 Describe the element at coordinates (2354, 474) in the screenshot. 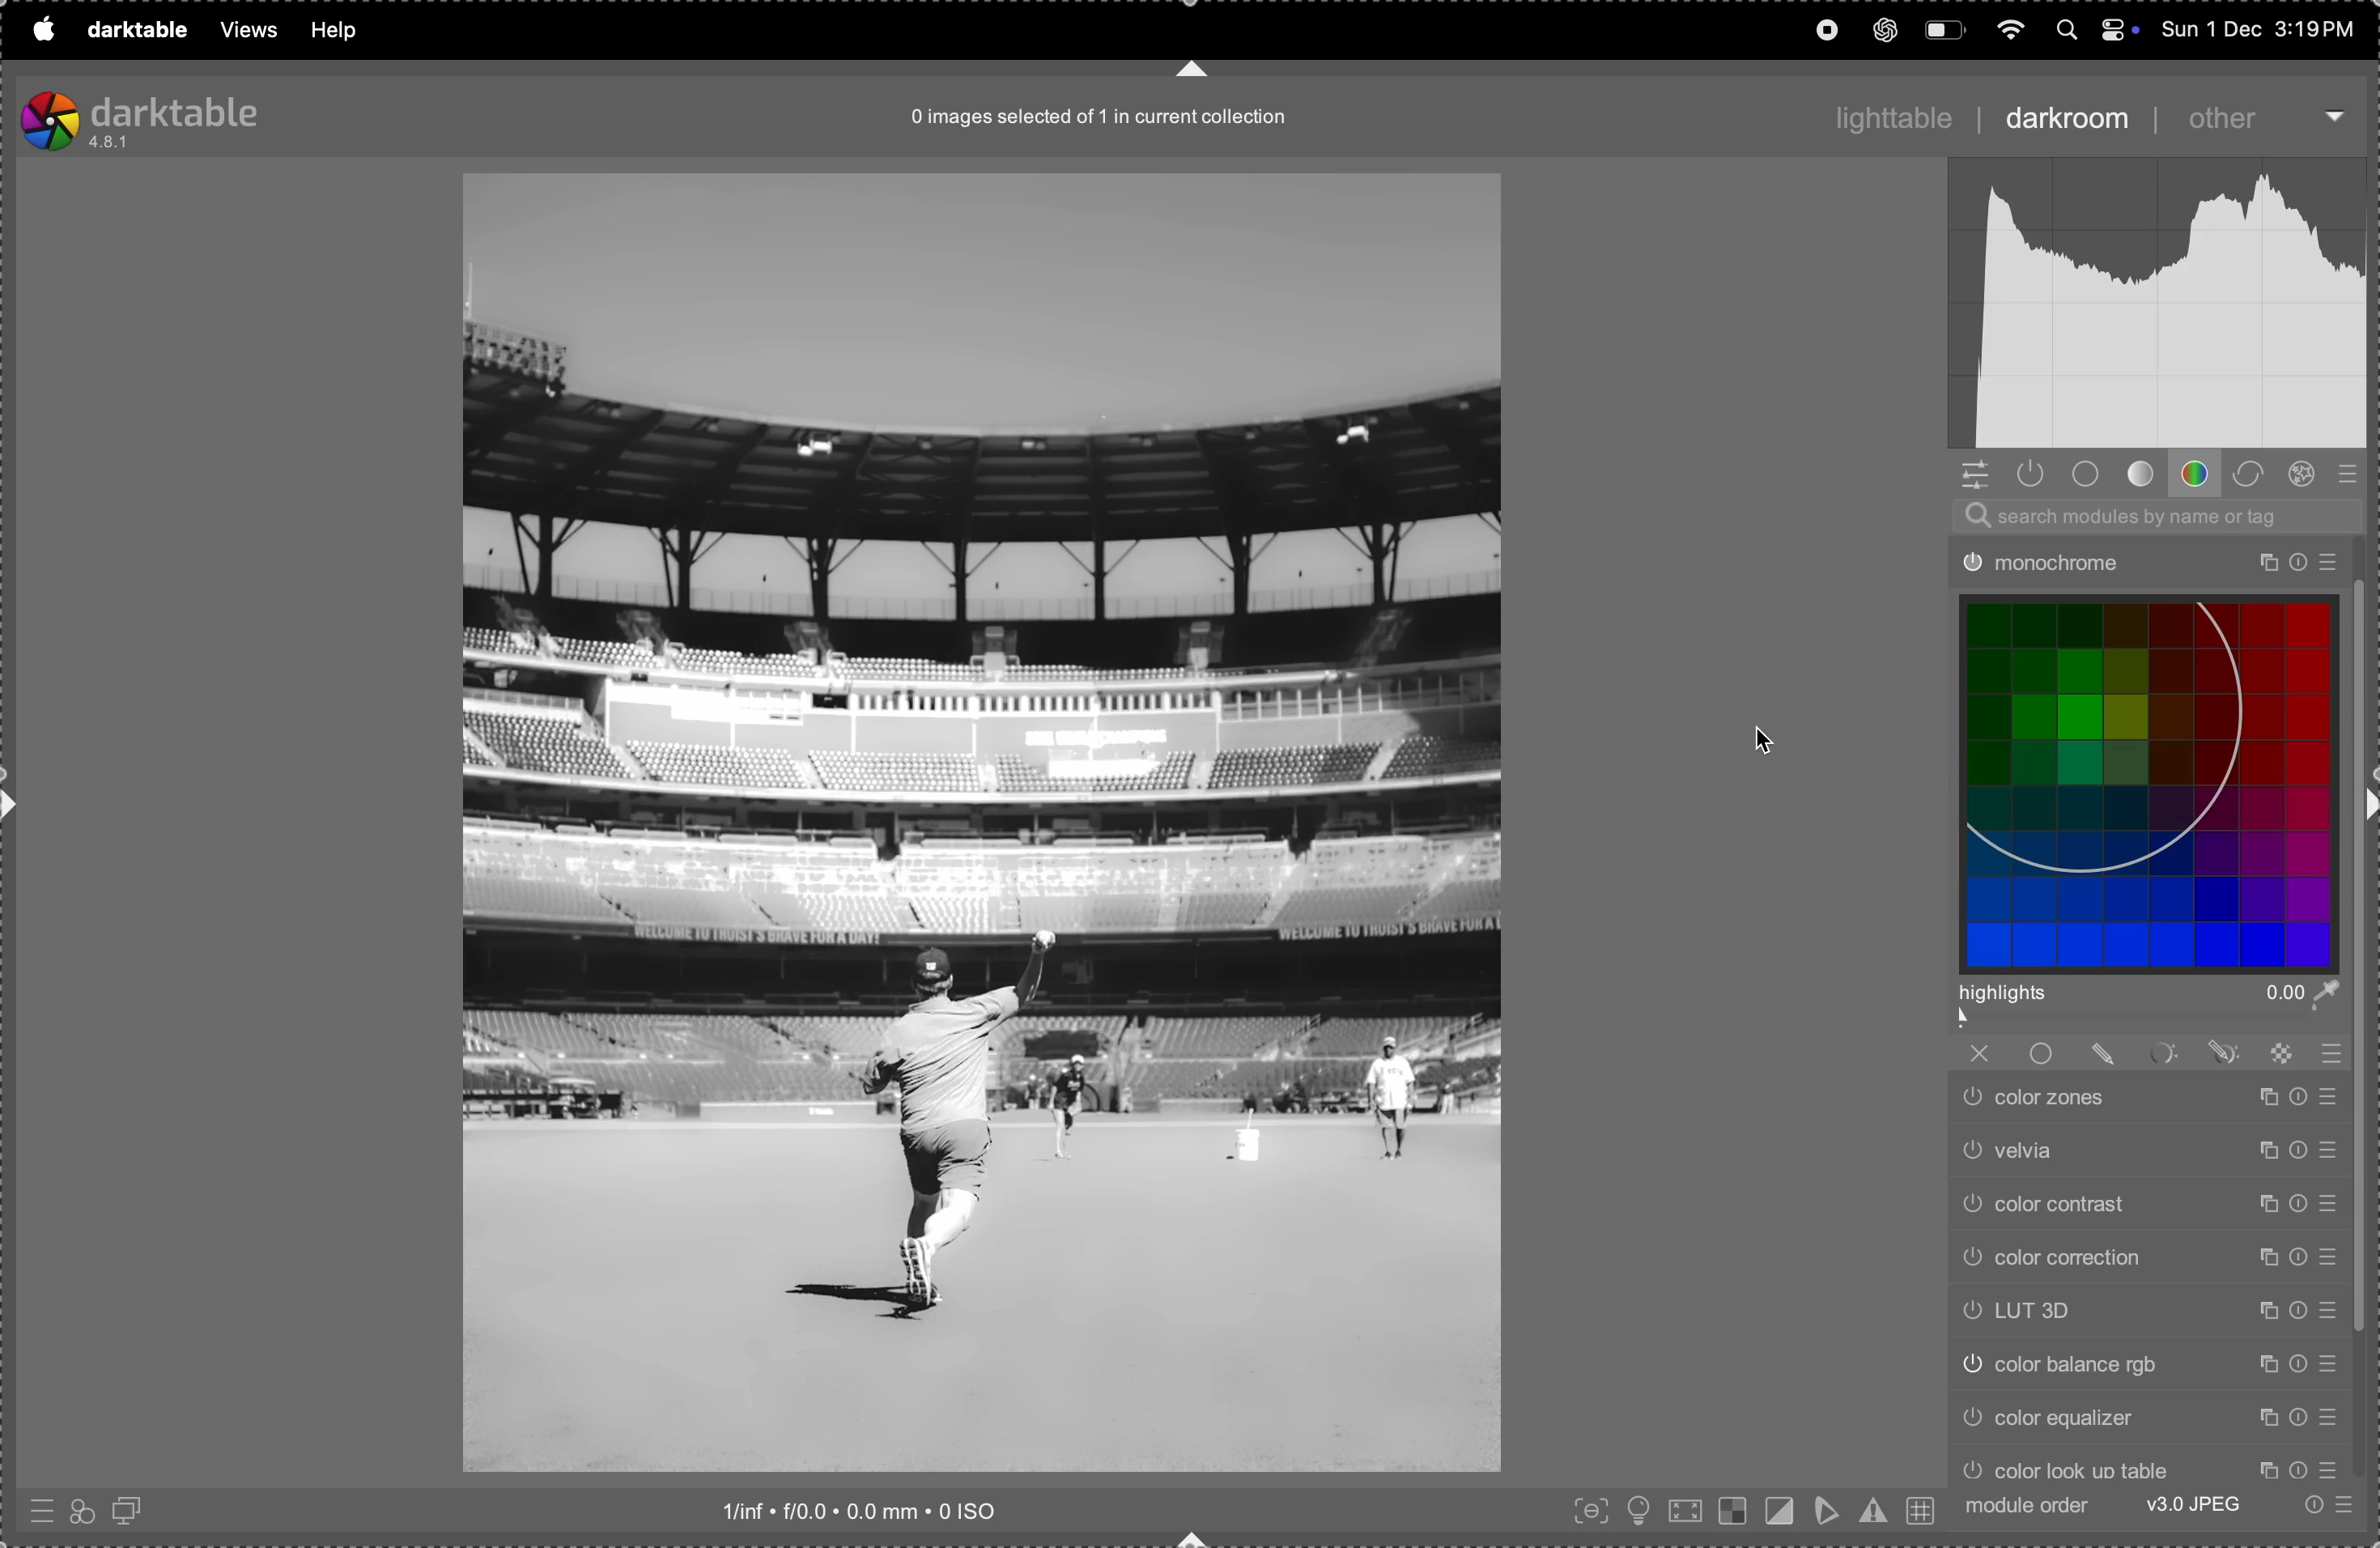

I see `presets` at that location.